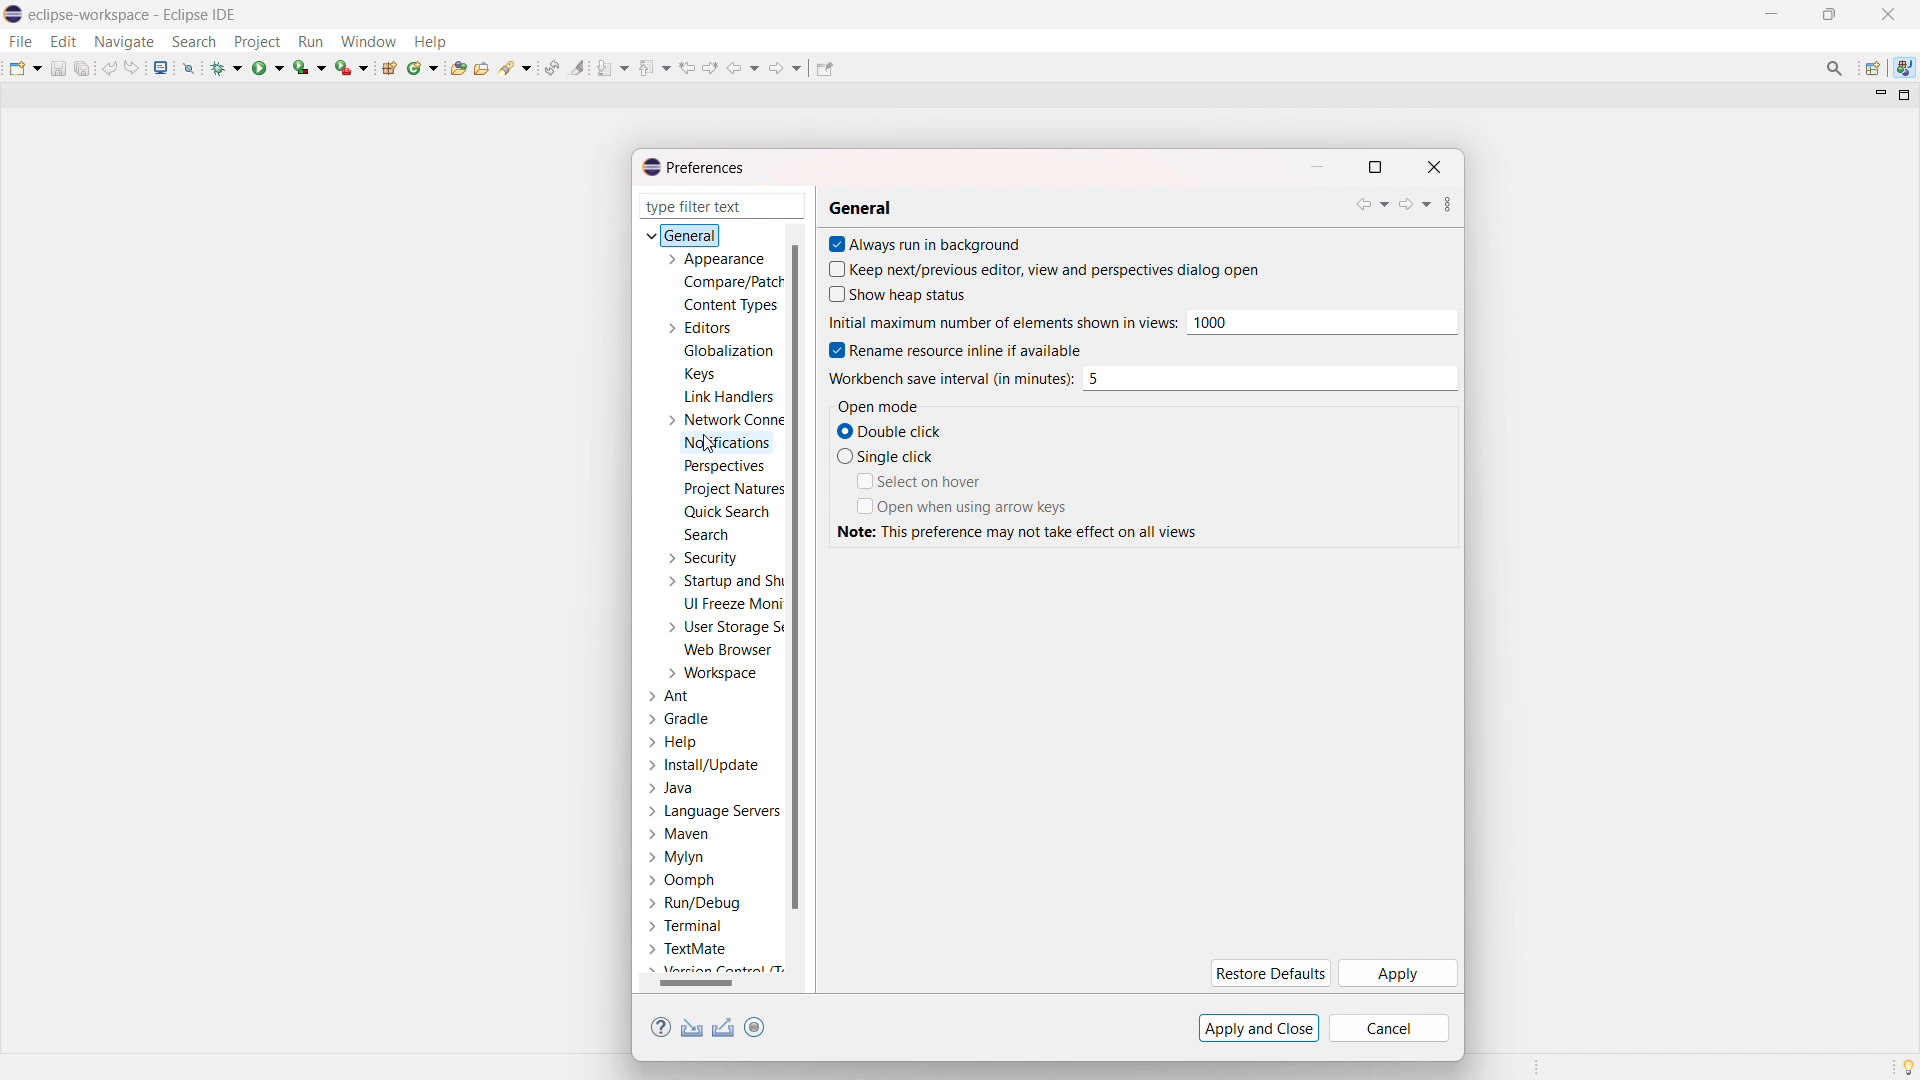  Describe the element at coordinates (1905, 95) in the screenshot. I see `maximize view` at that location.